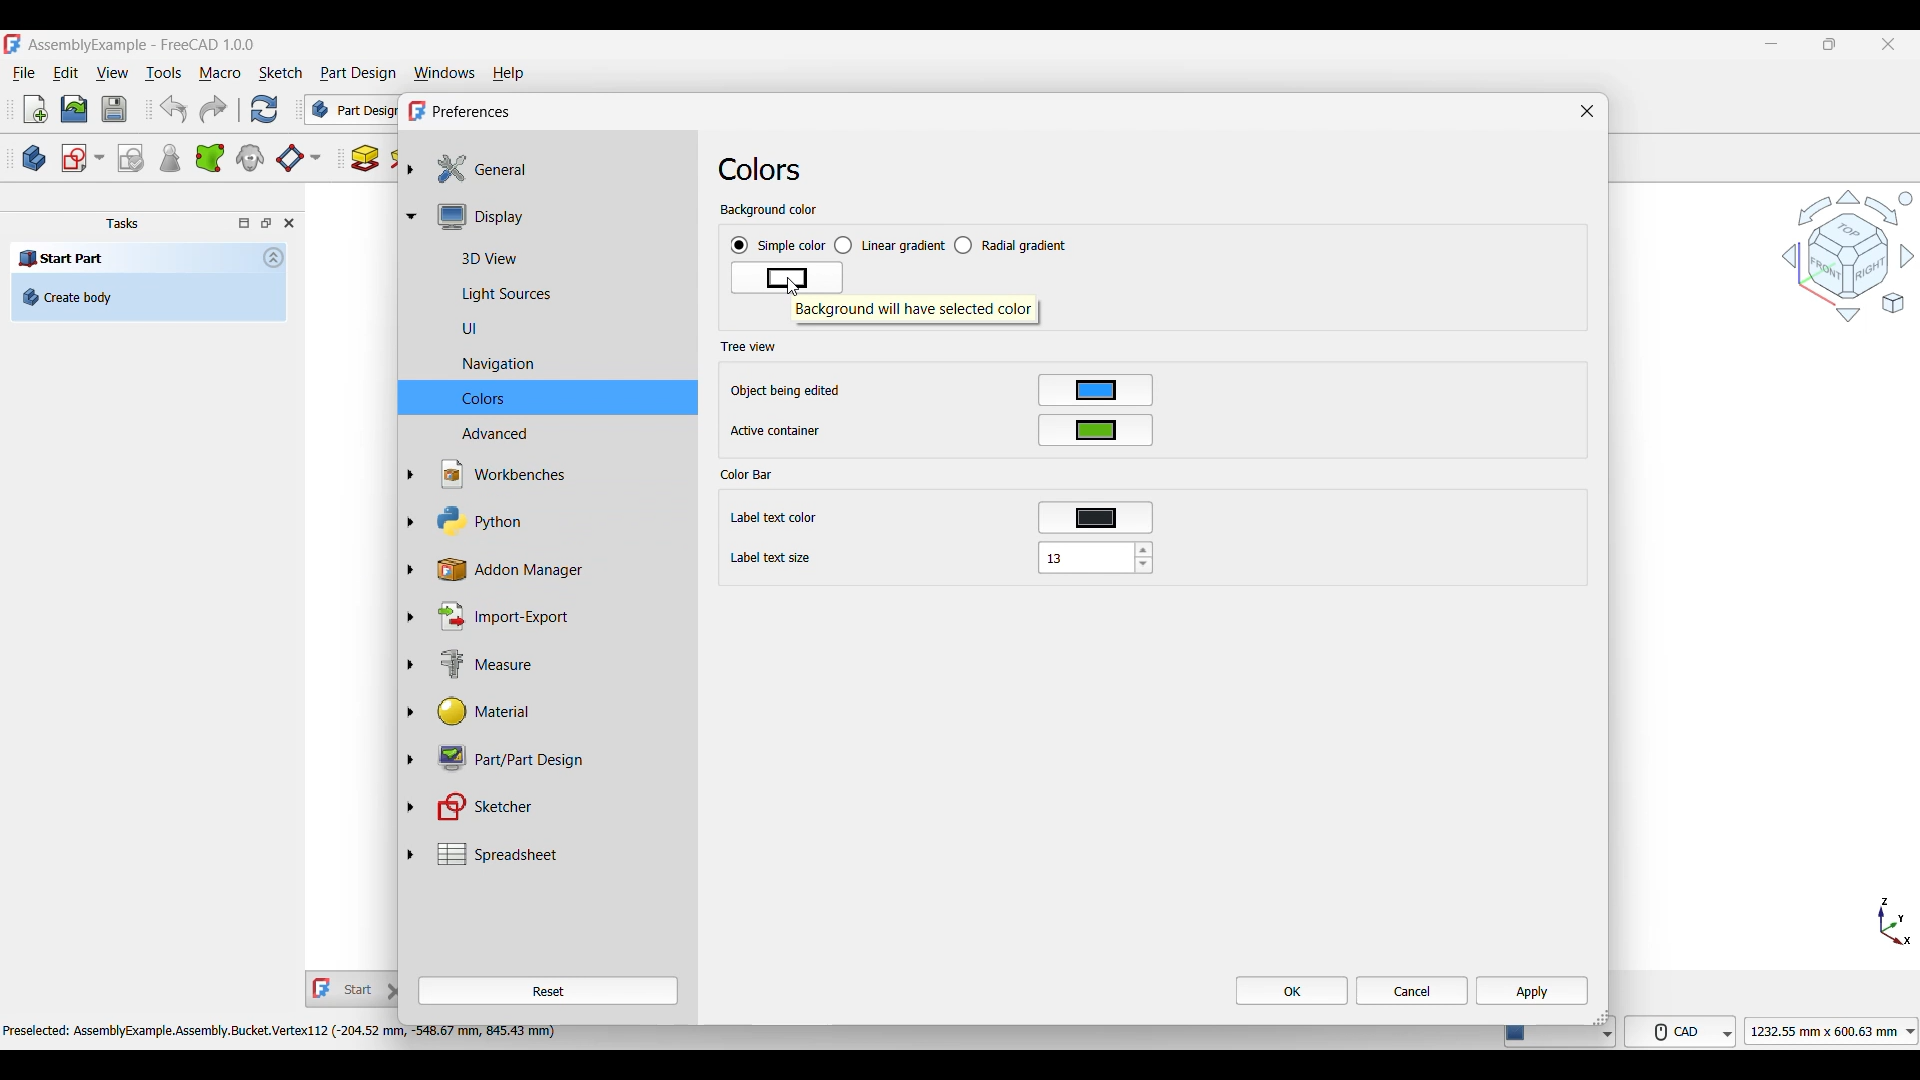  What do you see at coordinates (1684, 1030) in the screenshot?
I see `CAD` at bounding box center [1684, 1030].